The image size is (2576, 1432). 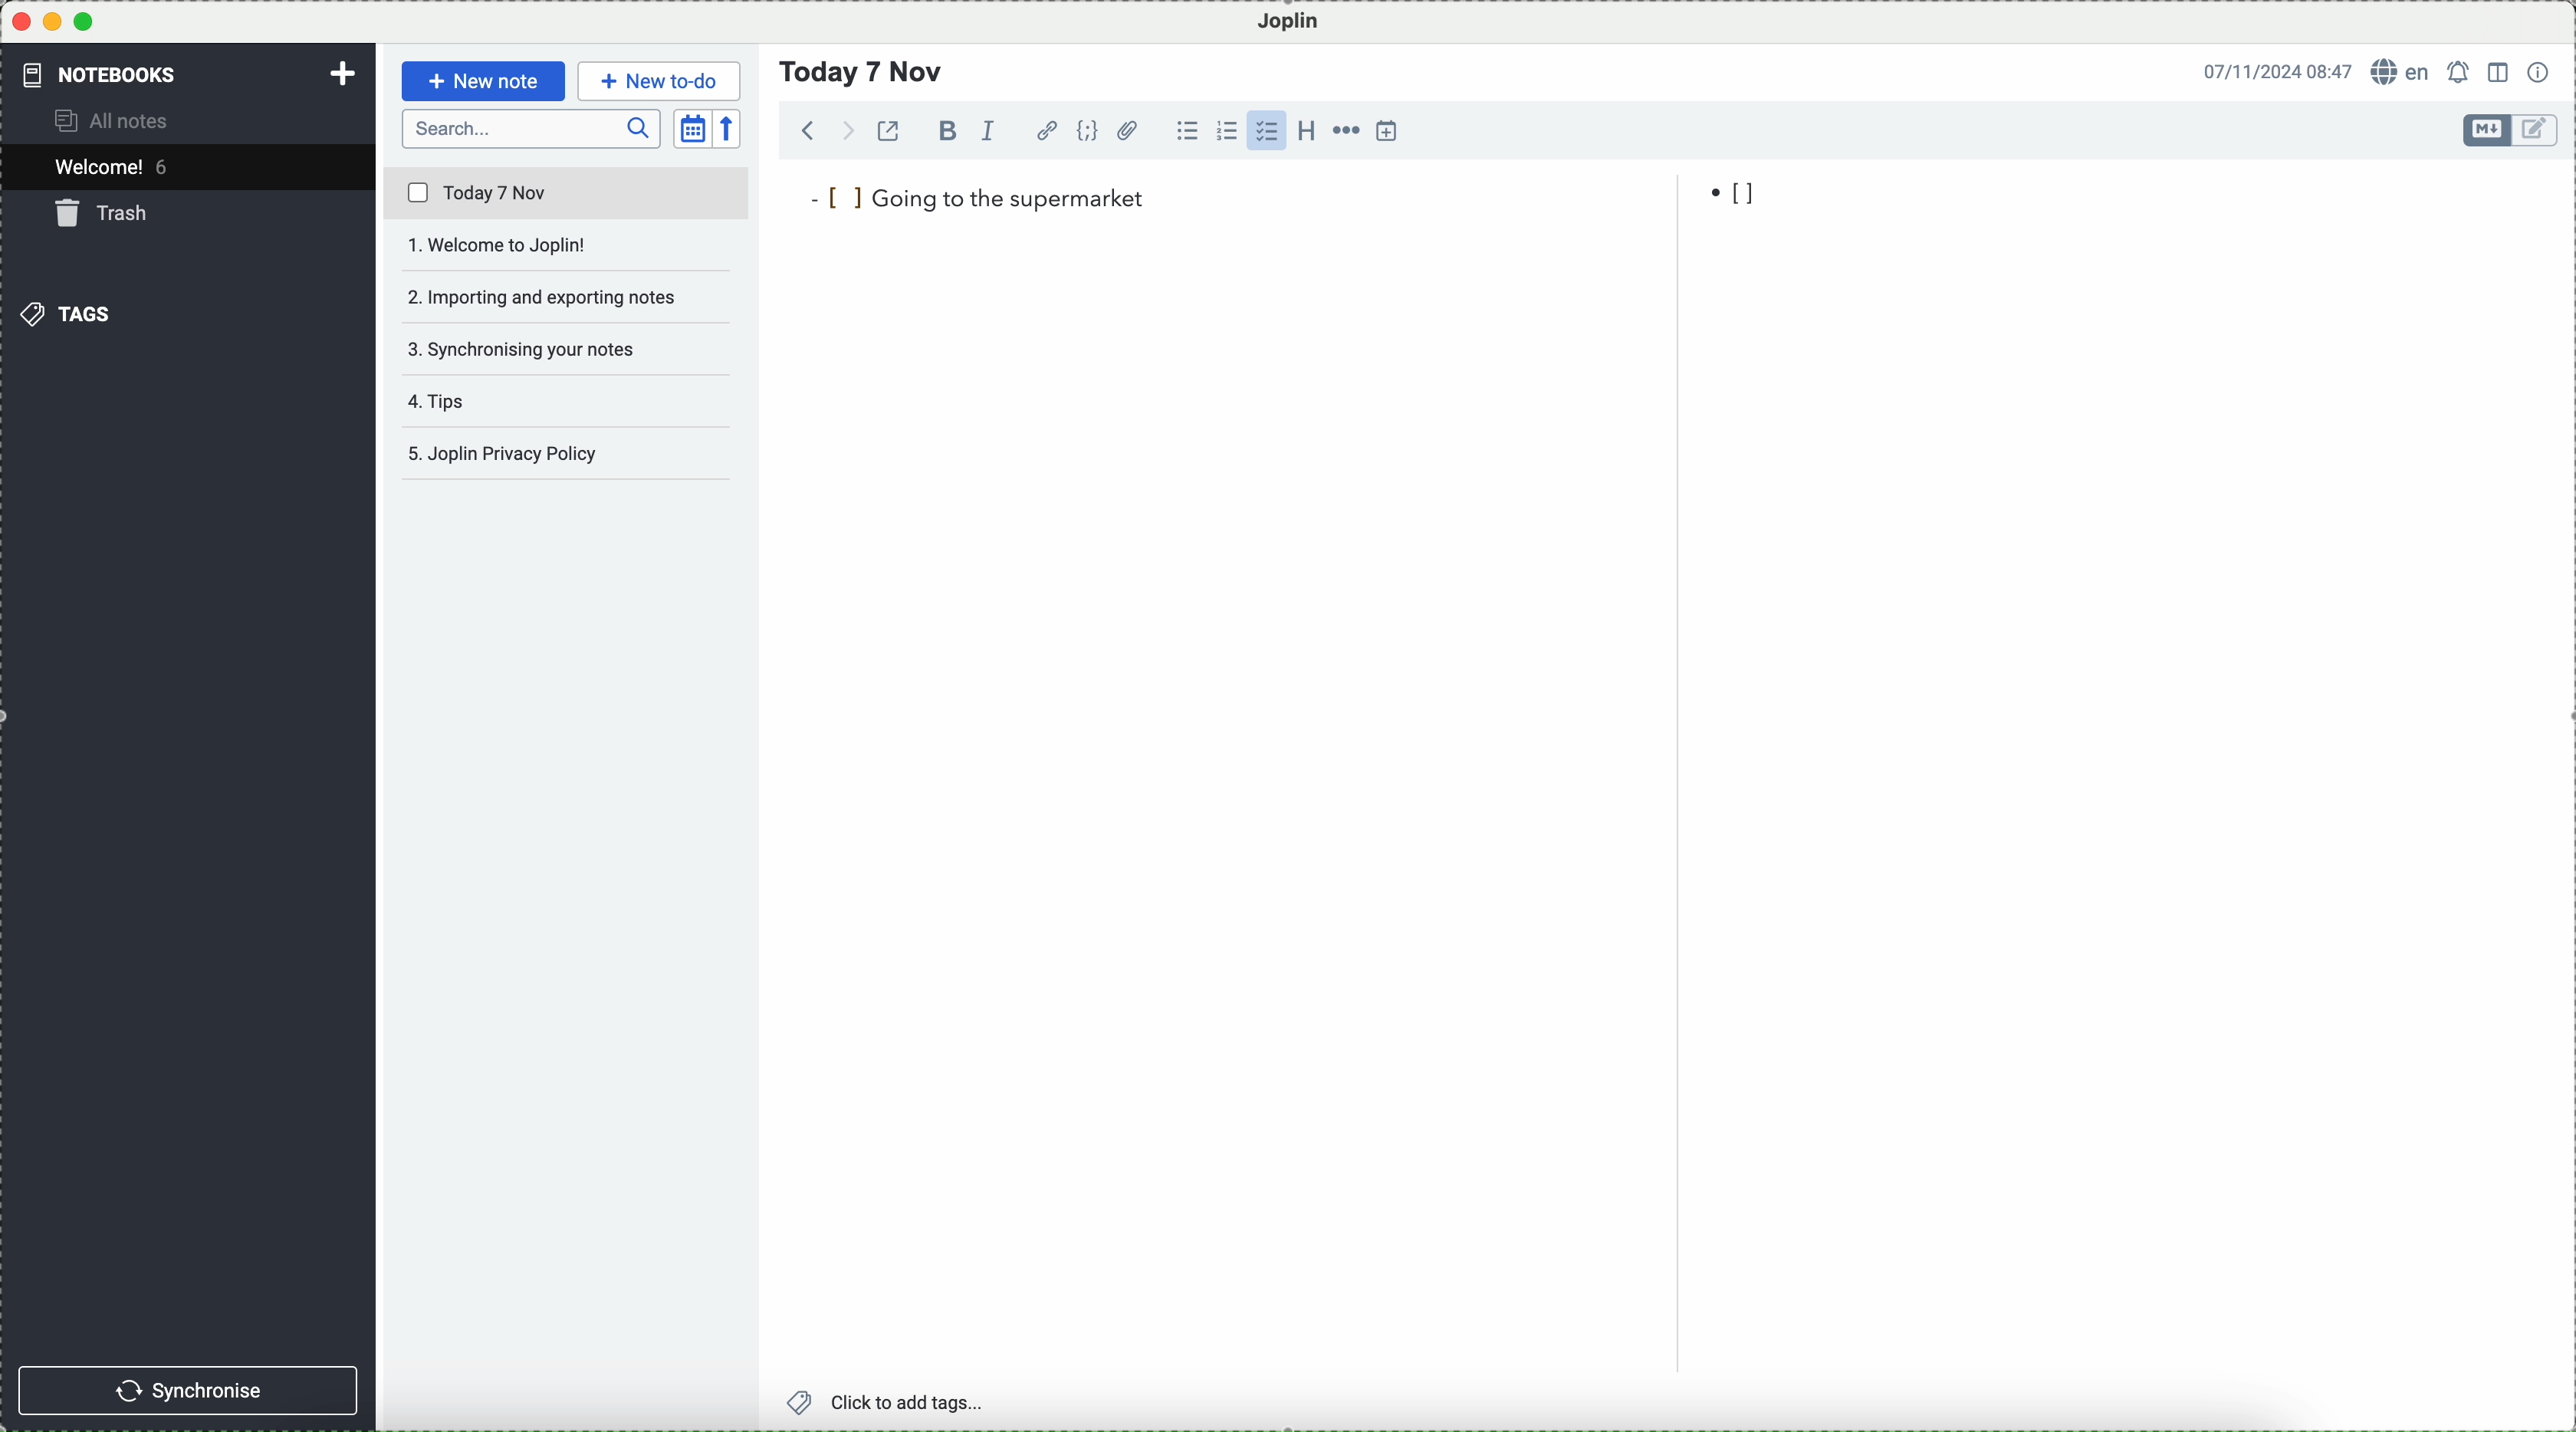 What do you see at coordinates (659, 82) in the screenshot?
I see `new to-do button` at bounding box center [659, 82].